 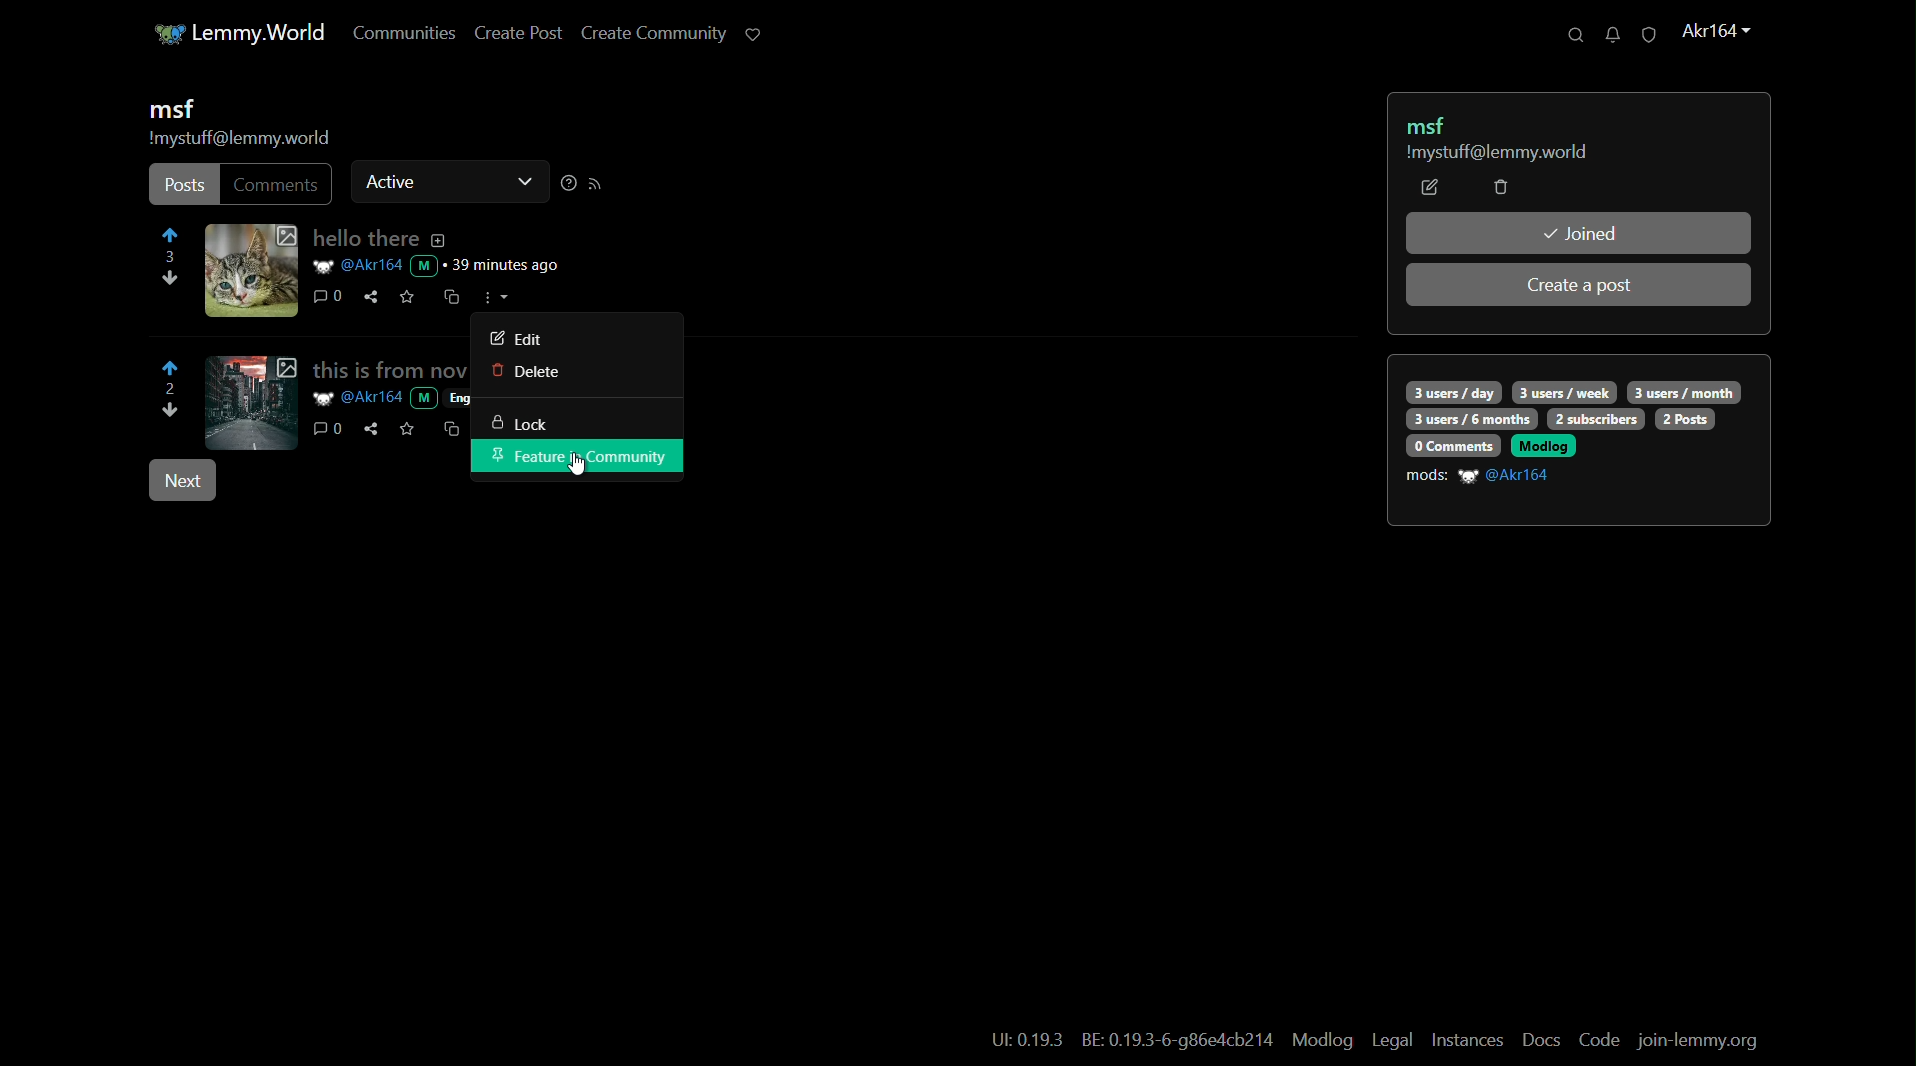 What do you see at coordinates (578, 458) in the screenshot?
I see `feature in community` at bounding box center [578, 458].